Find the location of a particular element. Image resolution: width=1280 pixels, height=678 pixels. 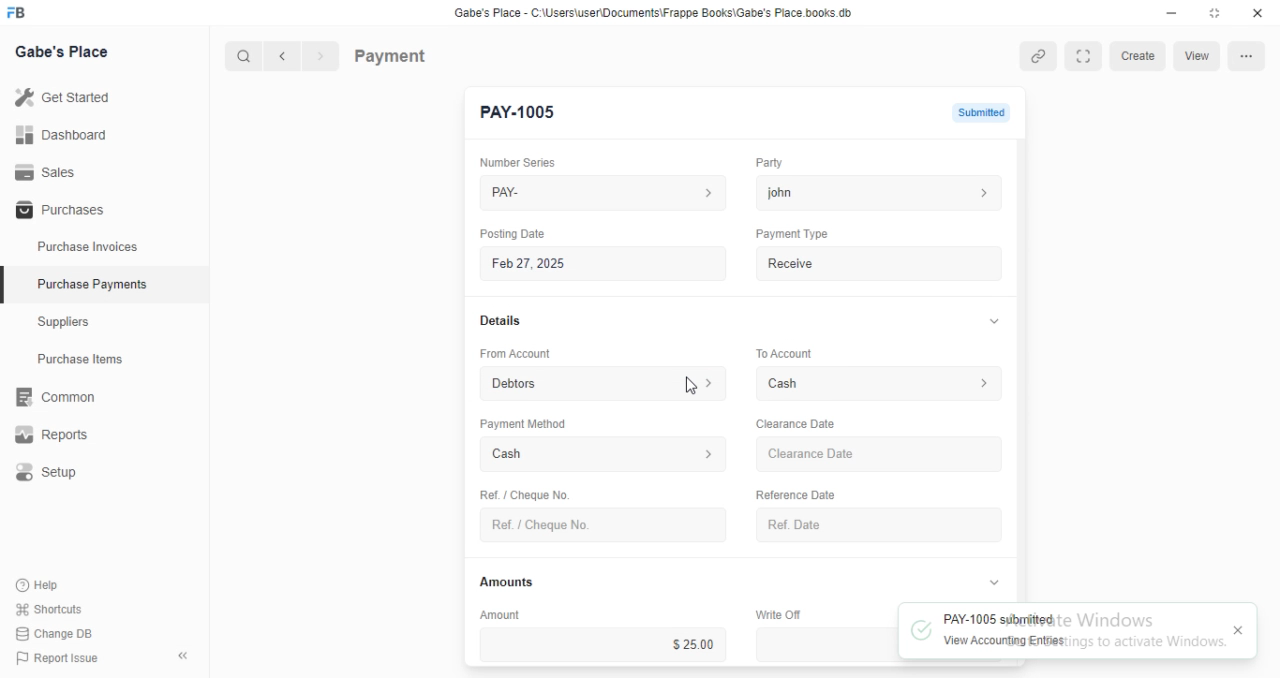

Shortcuts is located at coordinates (47, 610).